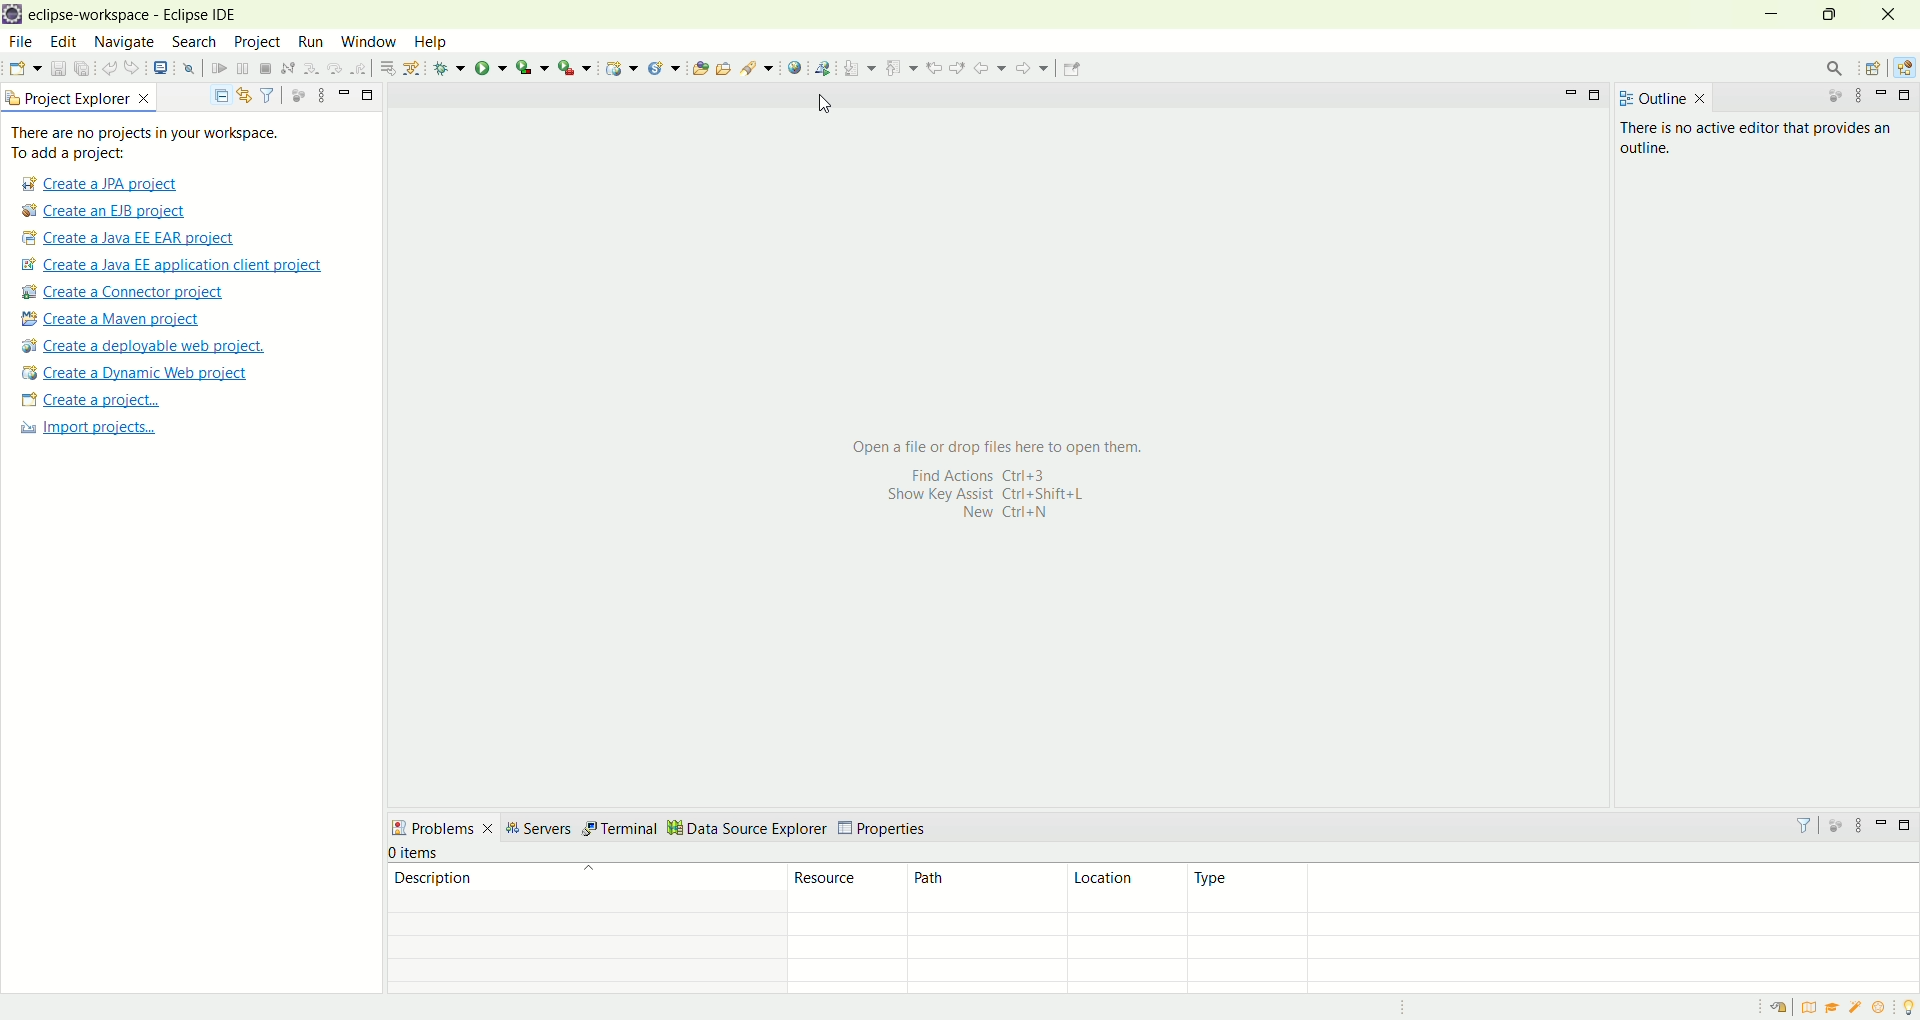 Image resolution: width=1920 pixels, height=1020 pixels. I want to click on focus on active task, so click(1825, 97).